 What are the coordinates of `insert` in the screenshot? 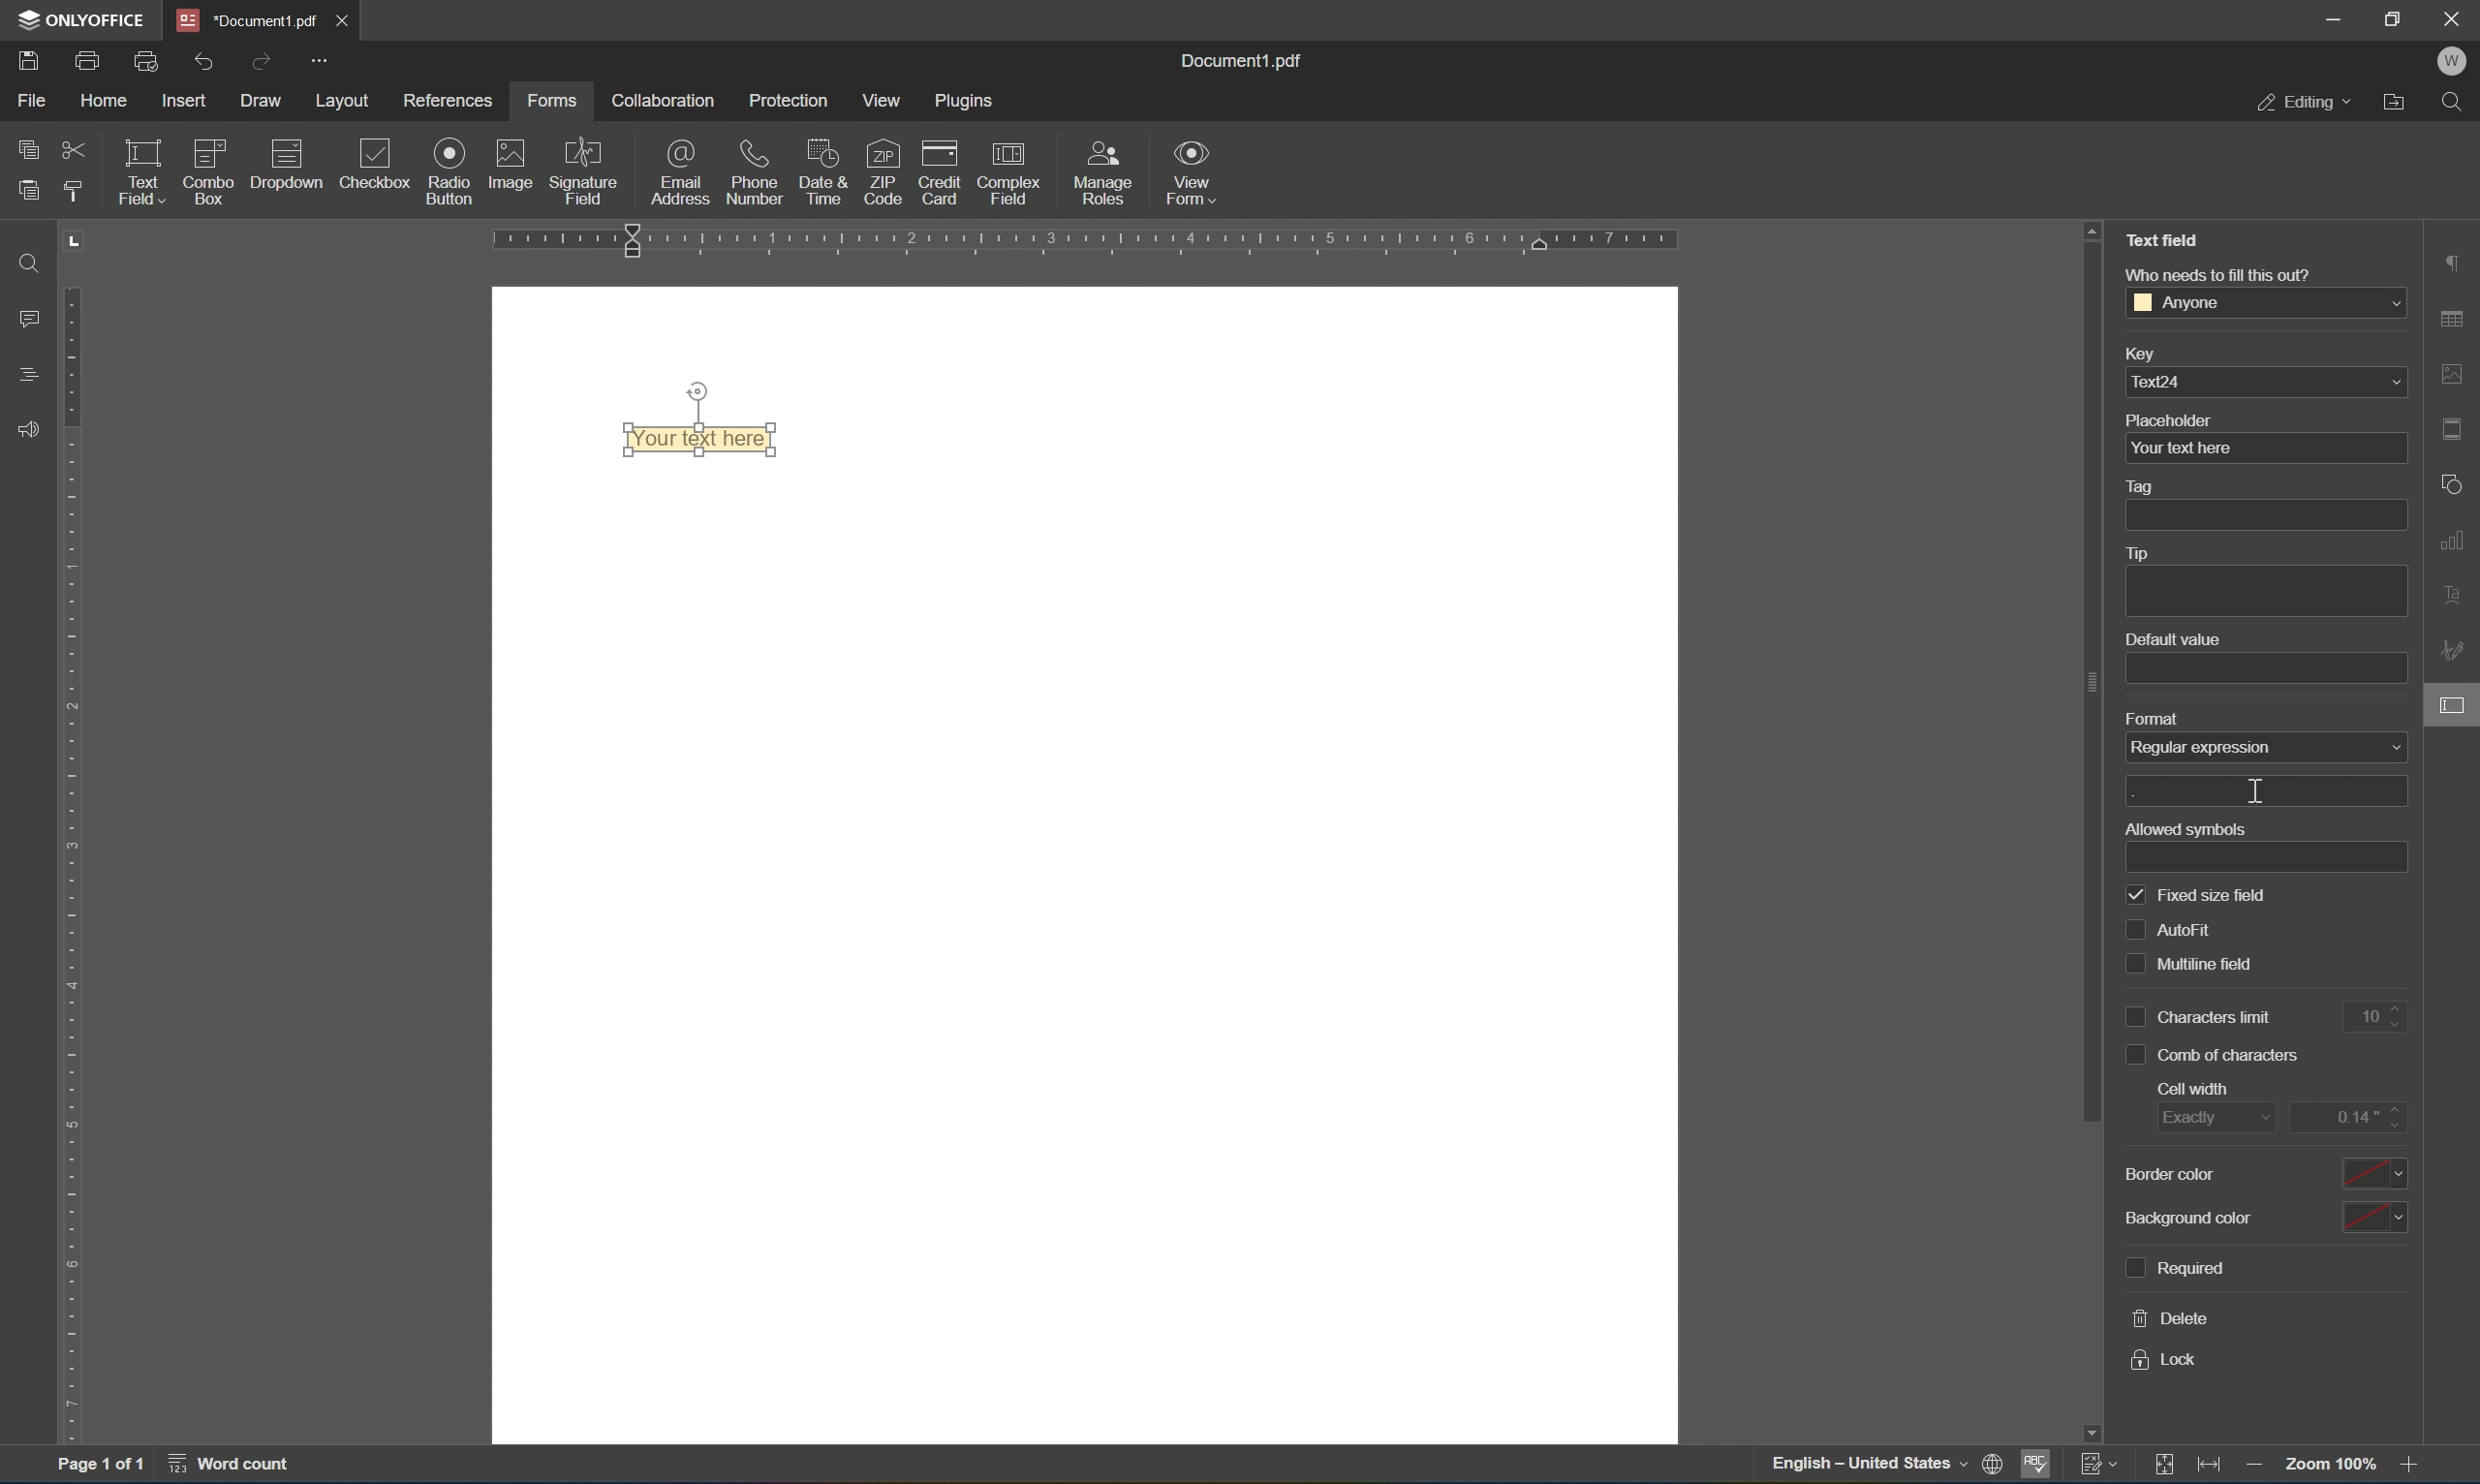 It's located at (187, 103).